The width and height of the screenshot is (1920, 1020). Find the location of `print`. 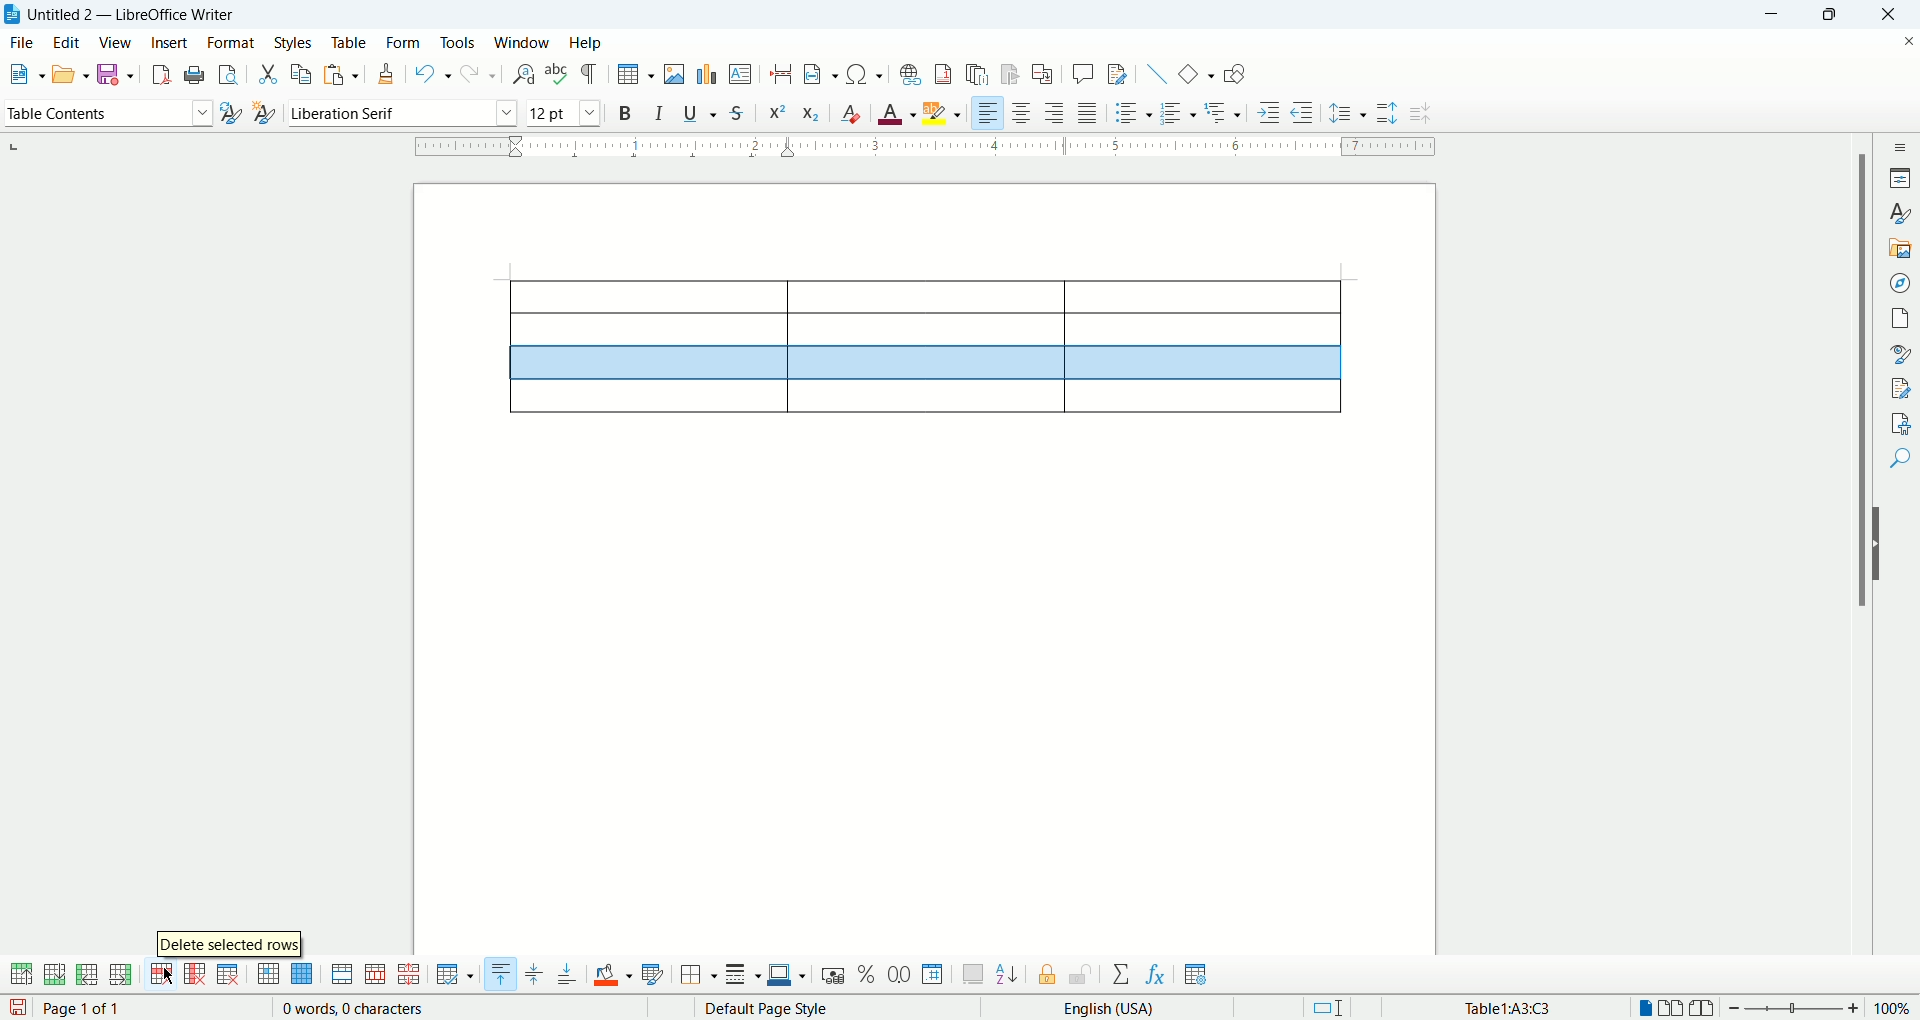

print is located at coordinates (193, 73).